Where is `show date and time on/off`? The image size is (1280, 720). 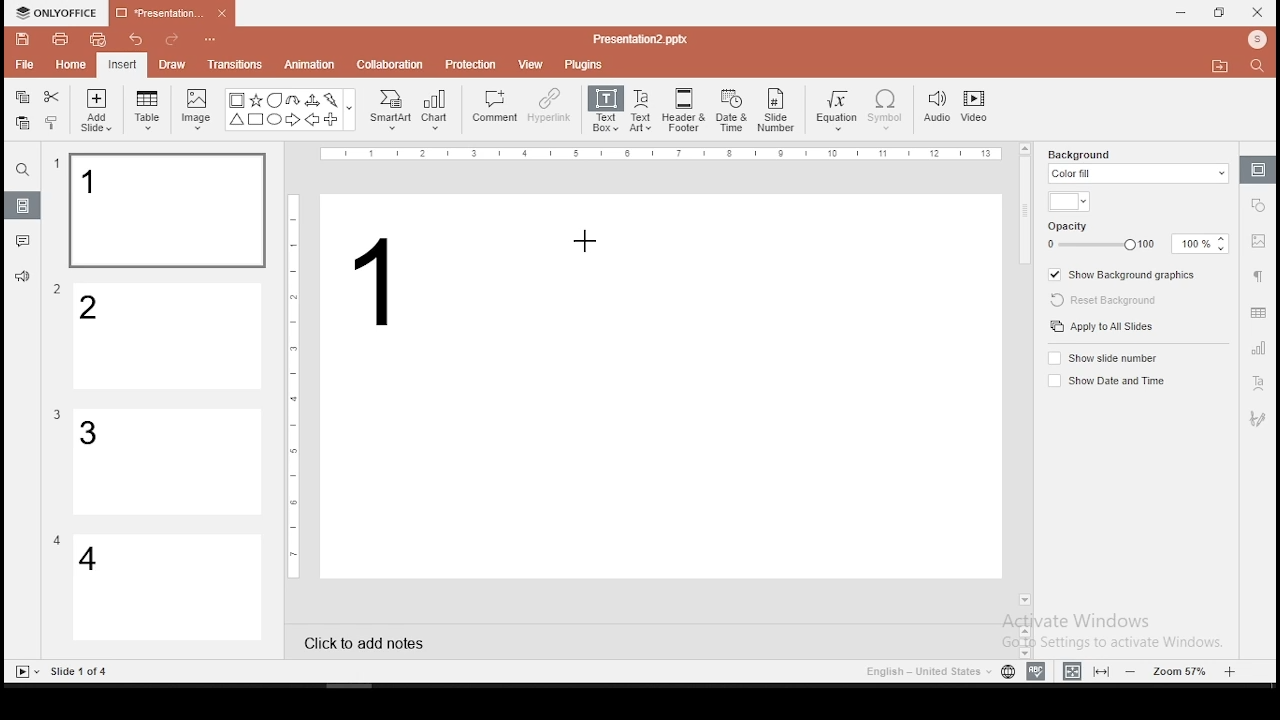 show date and time on/off is located at coordinates (1105, 380).